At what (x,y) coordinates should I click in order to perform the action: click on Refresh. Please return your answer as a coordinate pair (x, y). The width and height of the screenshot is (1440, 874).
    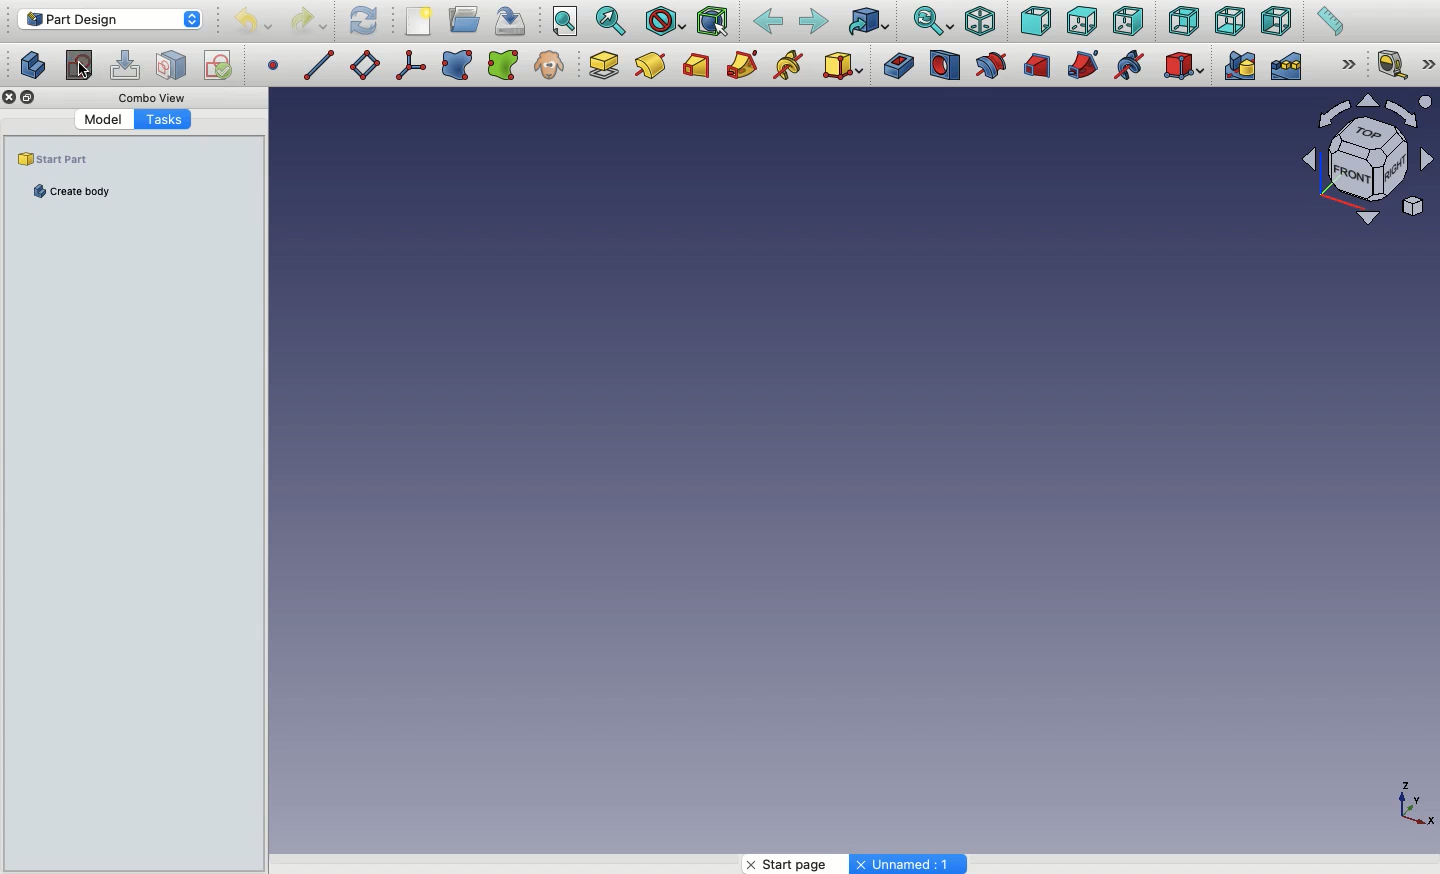
    Looking at the image, I should click on (363, 19).